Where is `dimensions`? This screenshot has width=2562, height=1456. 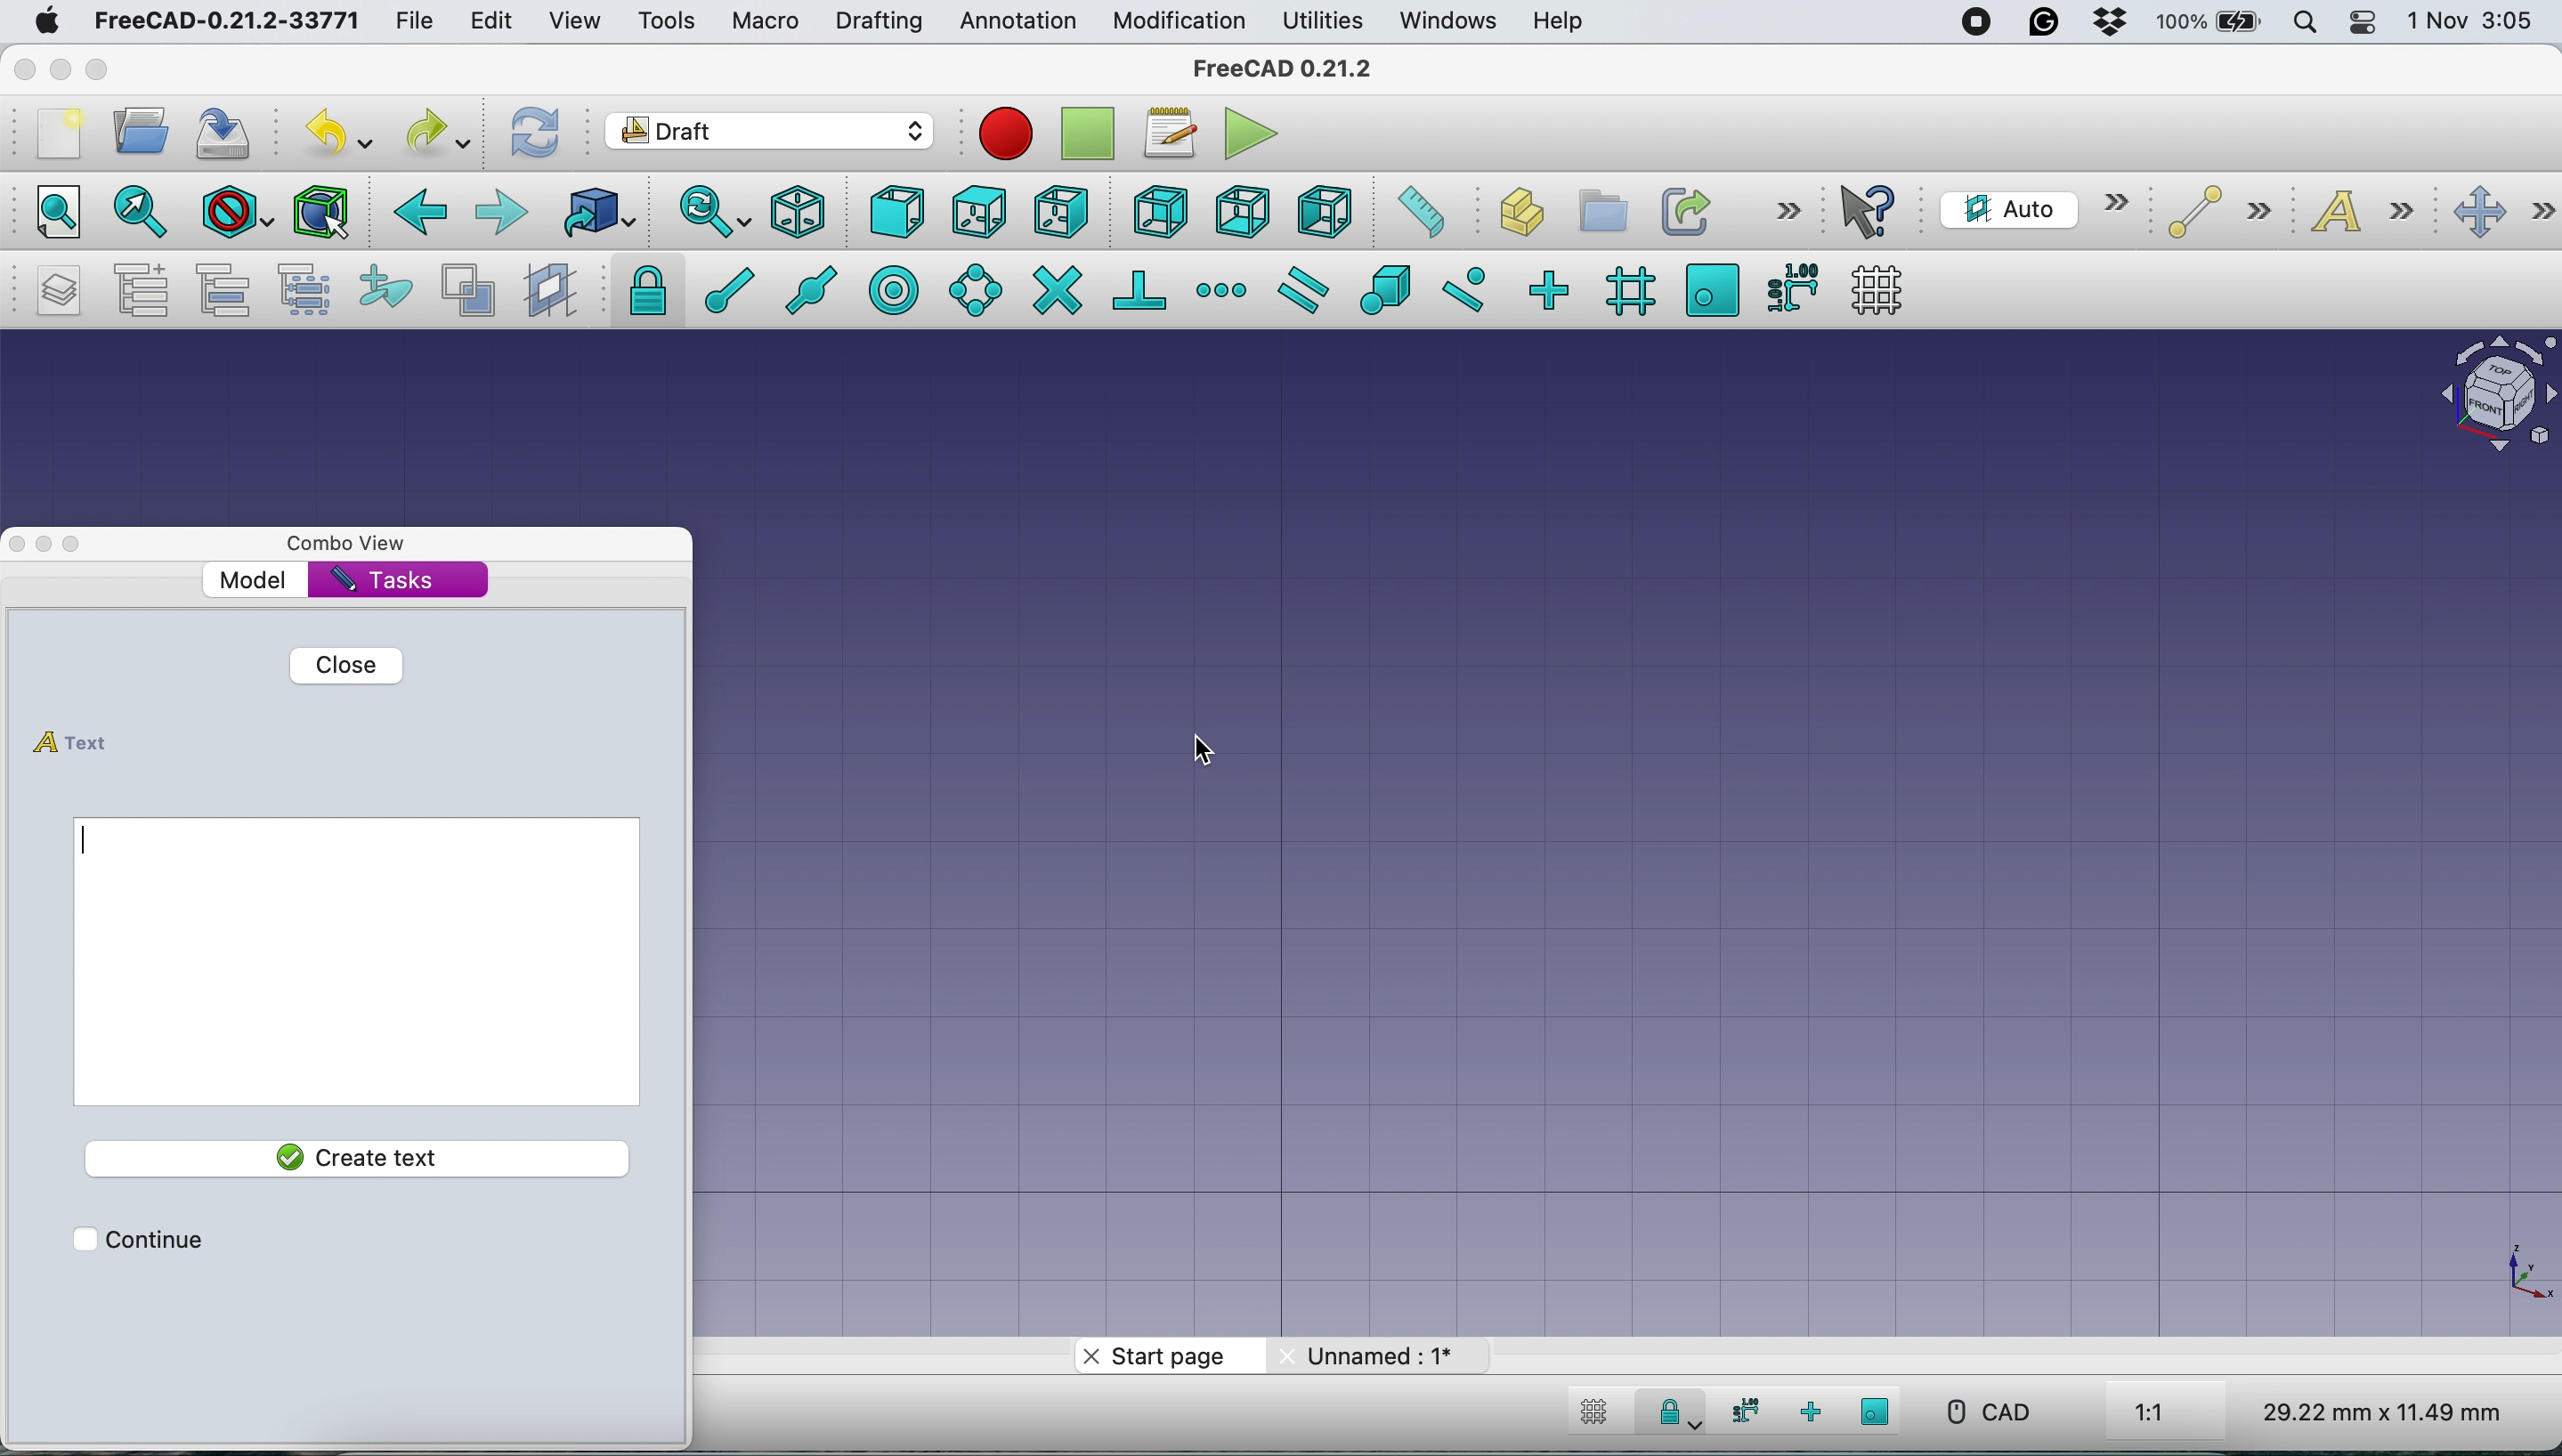 dimensions is located at coordinates (2375, 1411).